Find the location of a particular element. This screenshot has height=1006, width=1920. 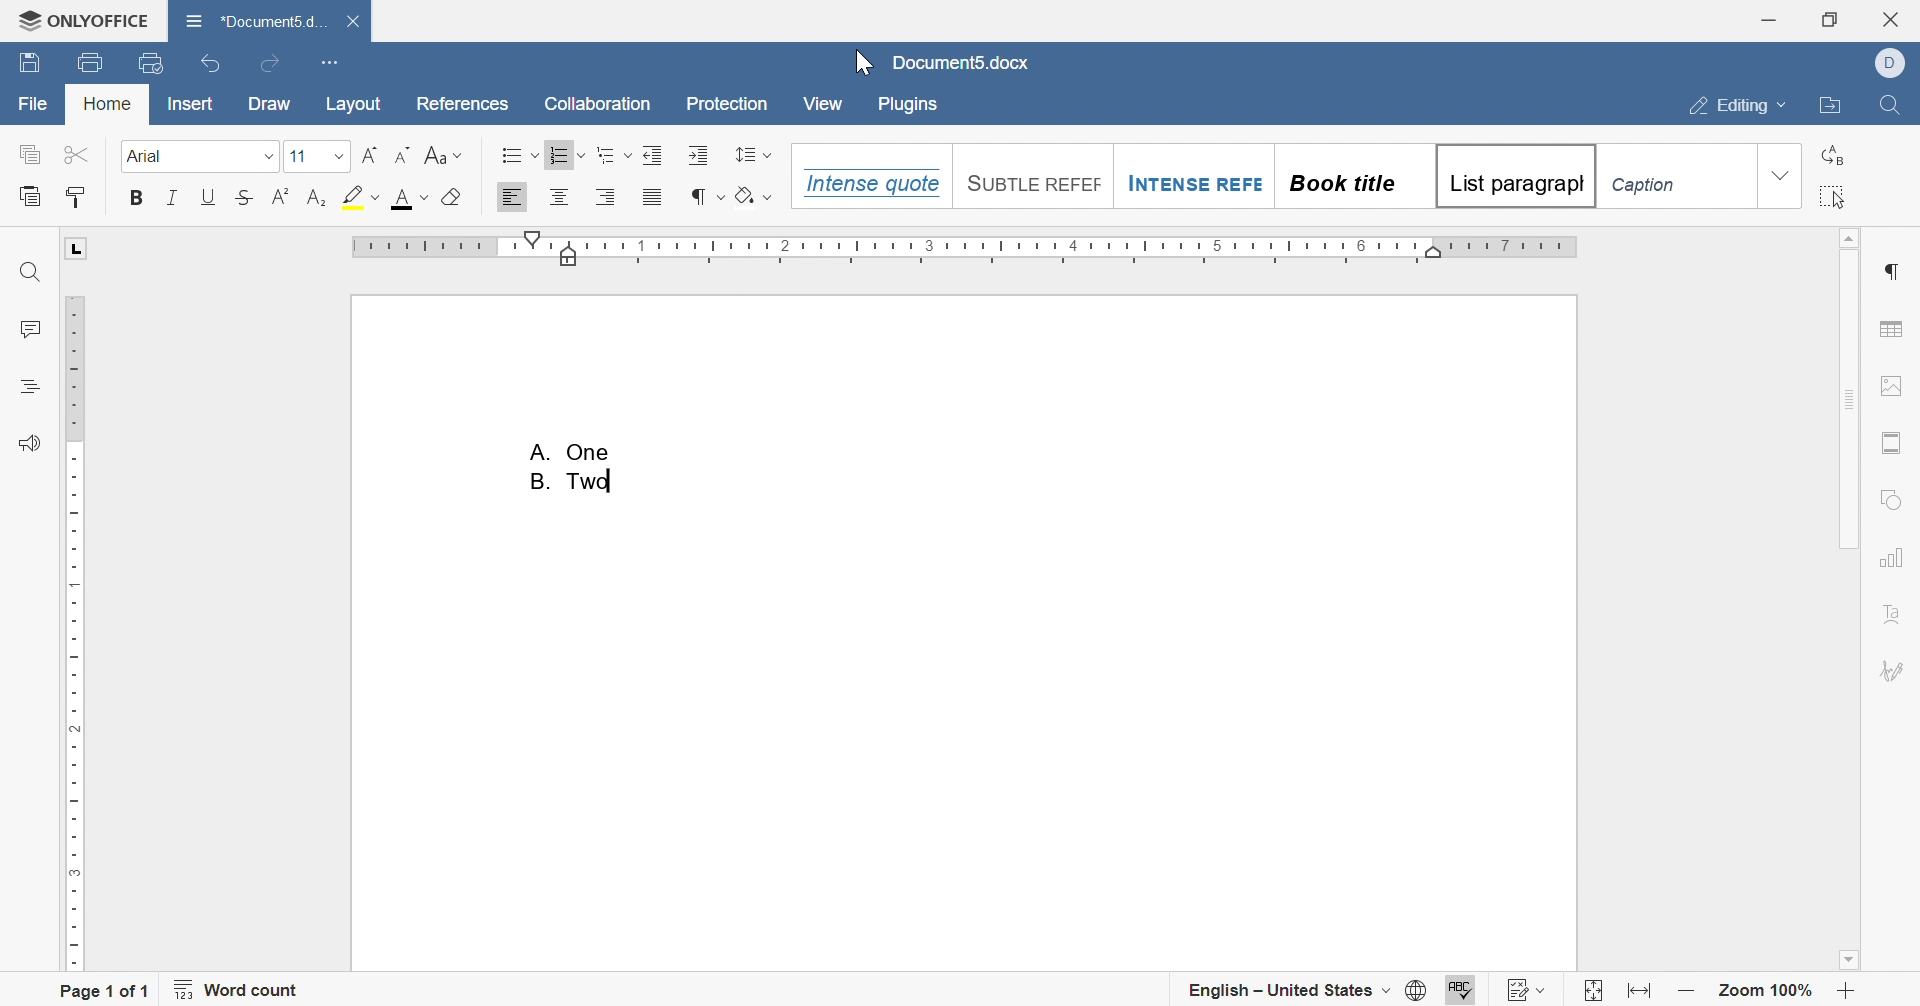

protection is located at coordinates (730, 105).